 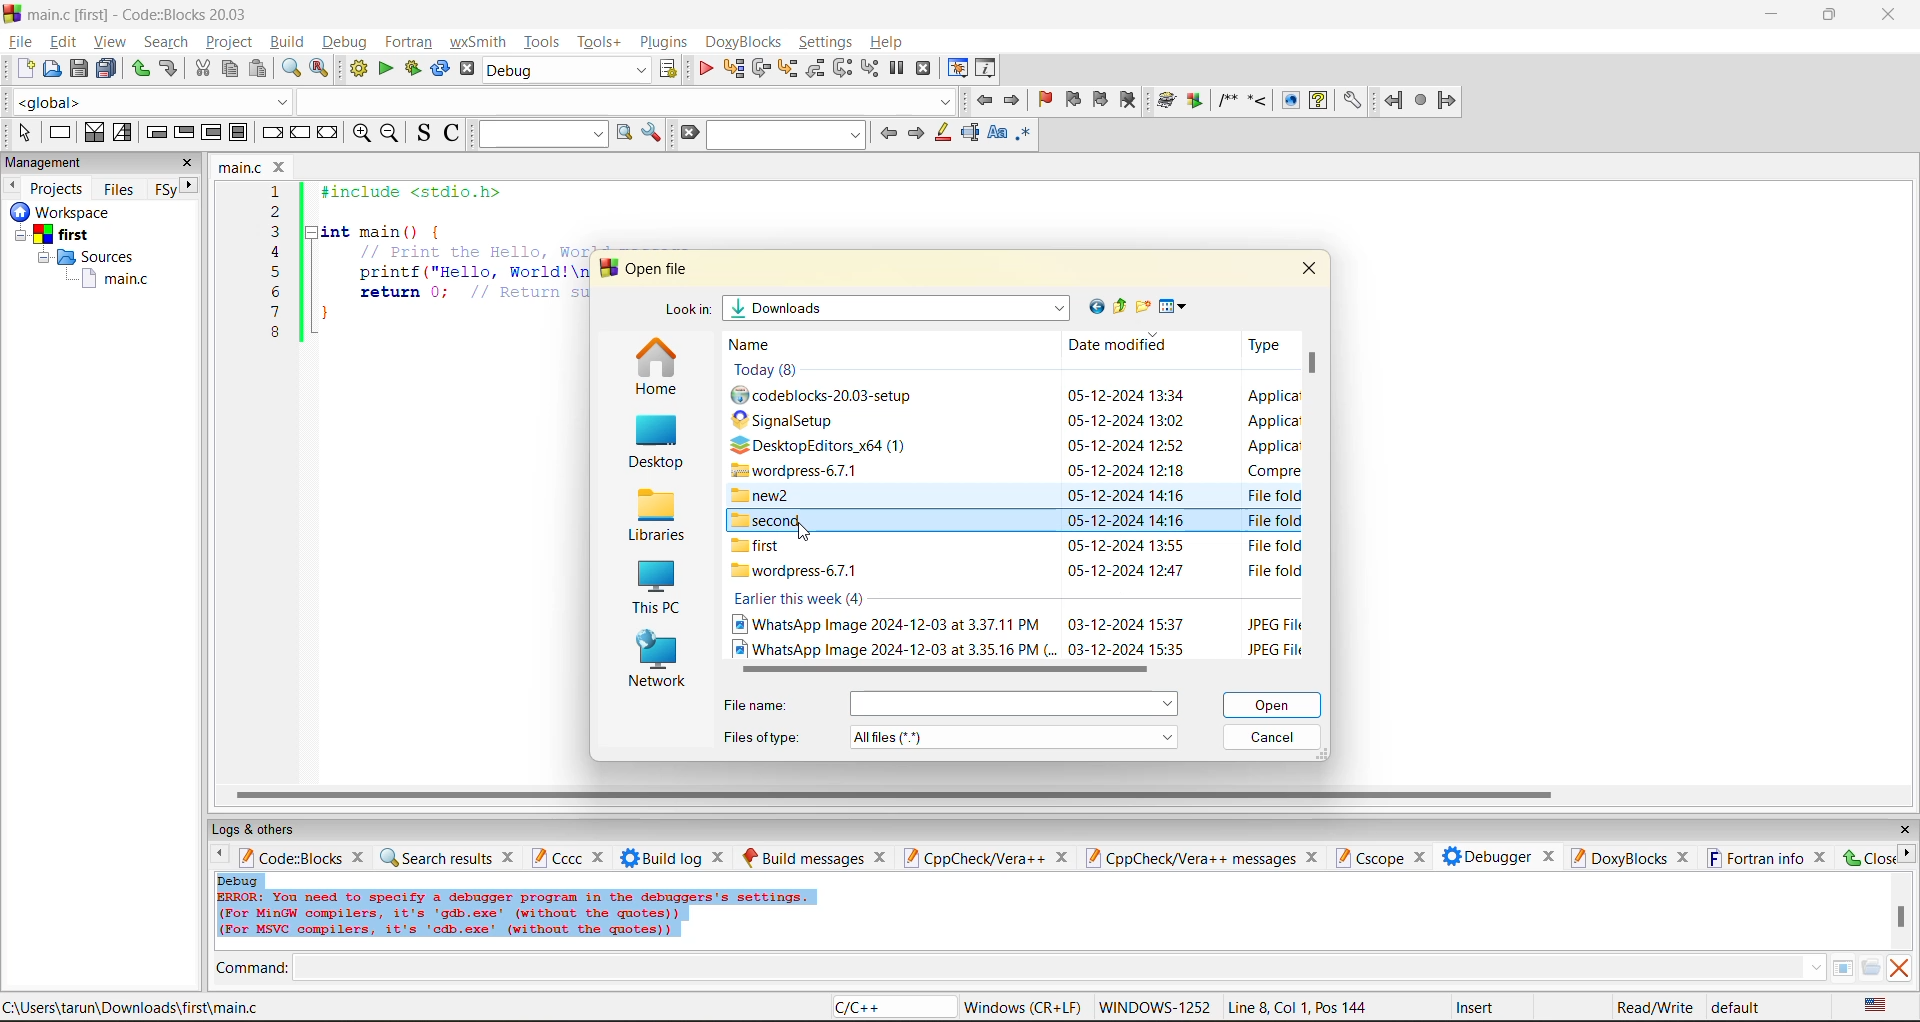 What do you see at coordinates (282, 167) in the screenshot?
I see `close` at bounding box center [282, 167].